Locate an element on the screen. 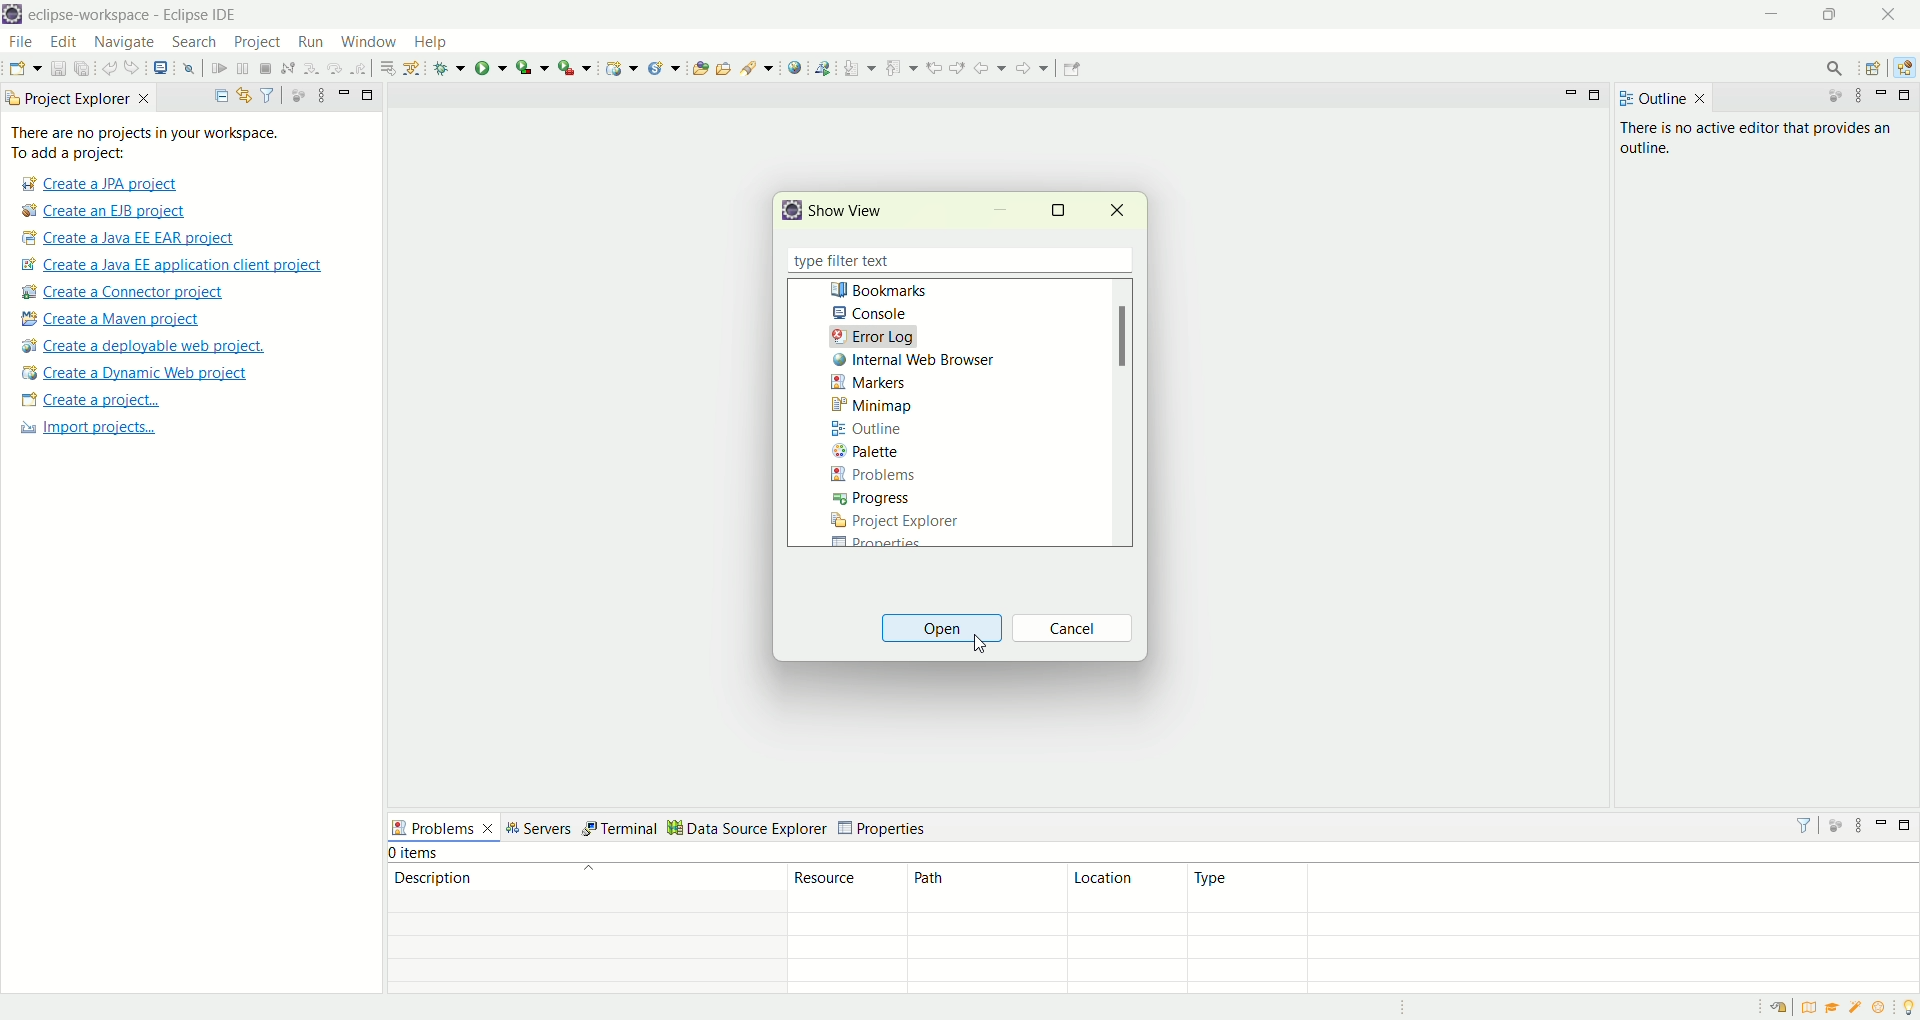 The height and width of the screenshot is (1020, 1920). search is located at coordinates (1837, 66).